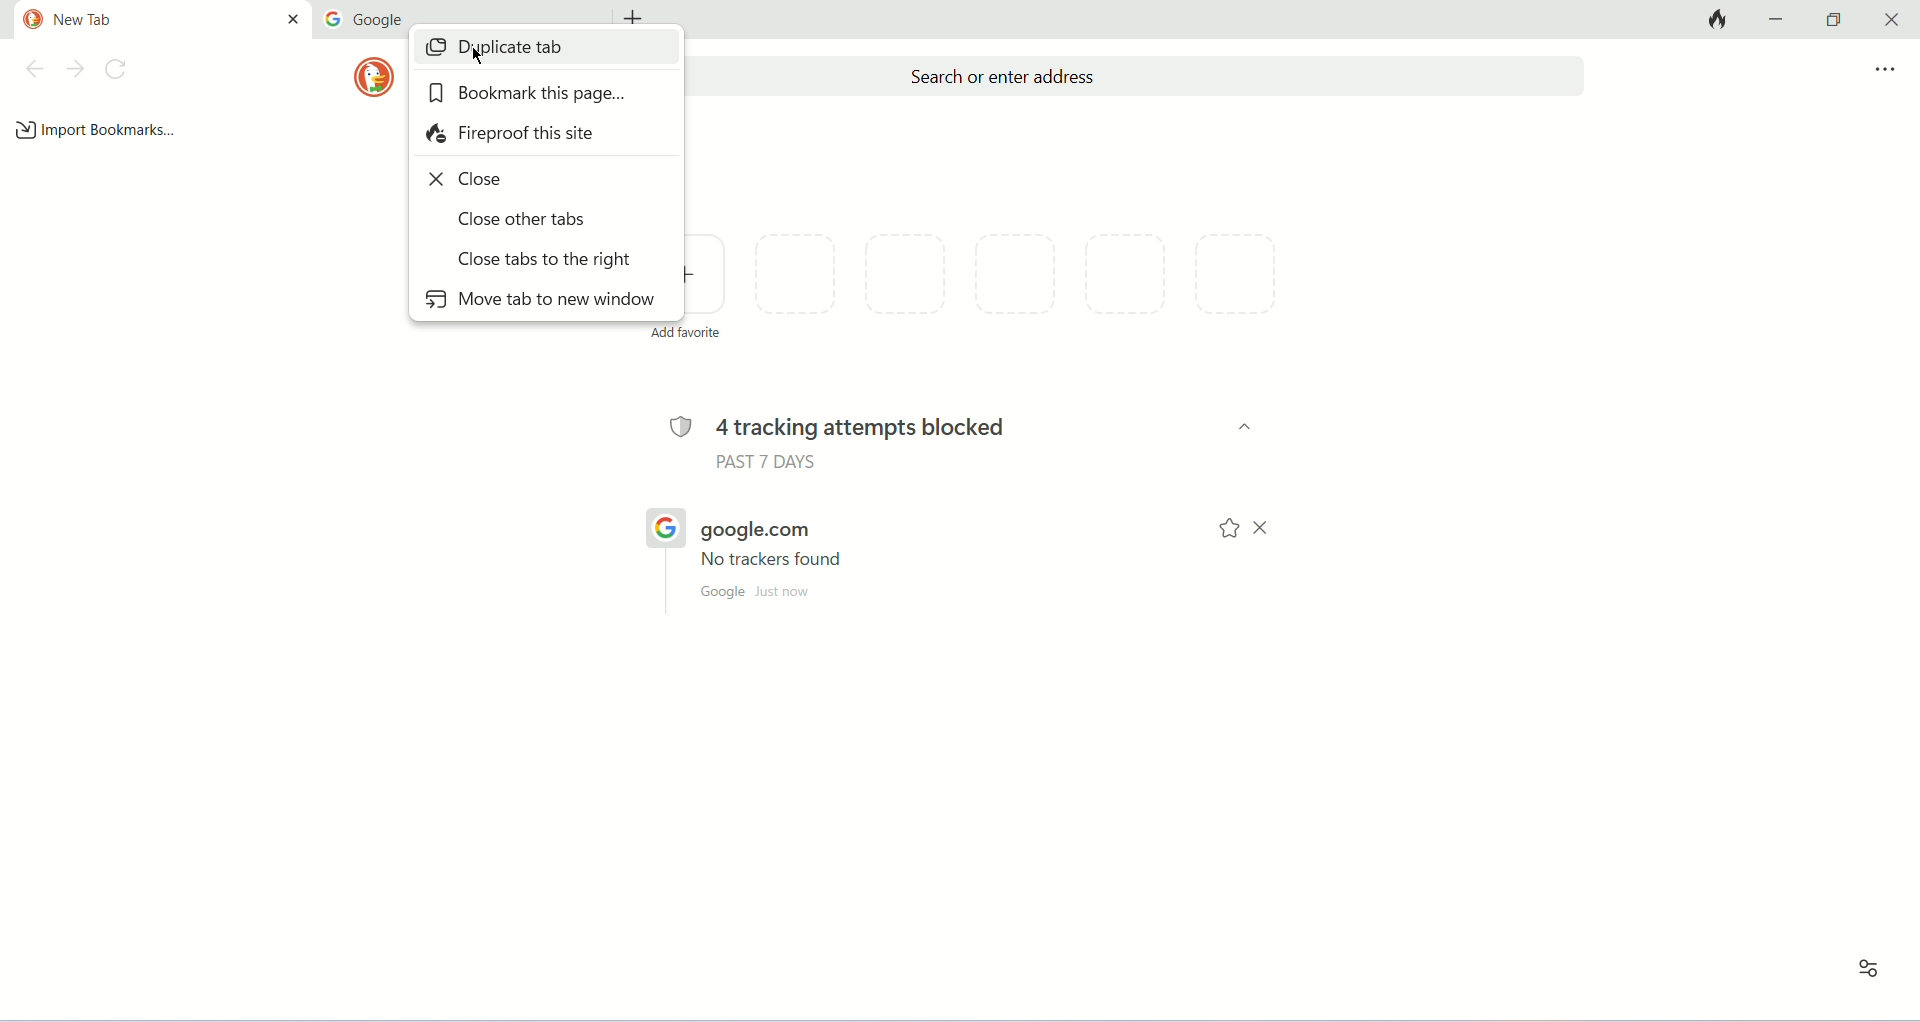  Describe the element at coordinates (383, 19) in the screenshot. I see `google` at that location.